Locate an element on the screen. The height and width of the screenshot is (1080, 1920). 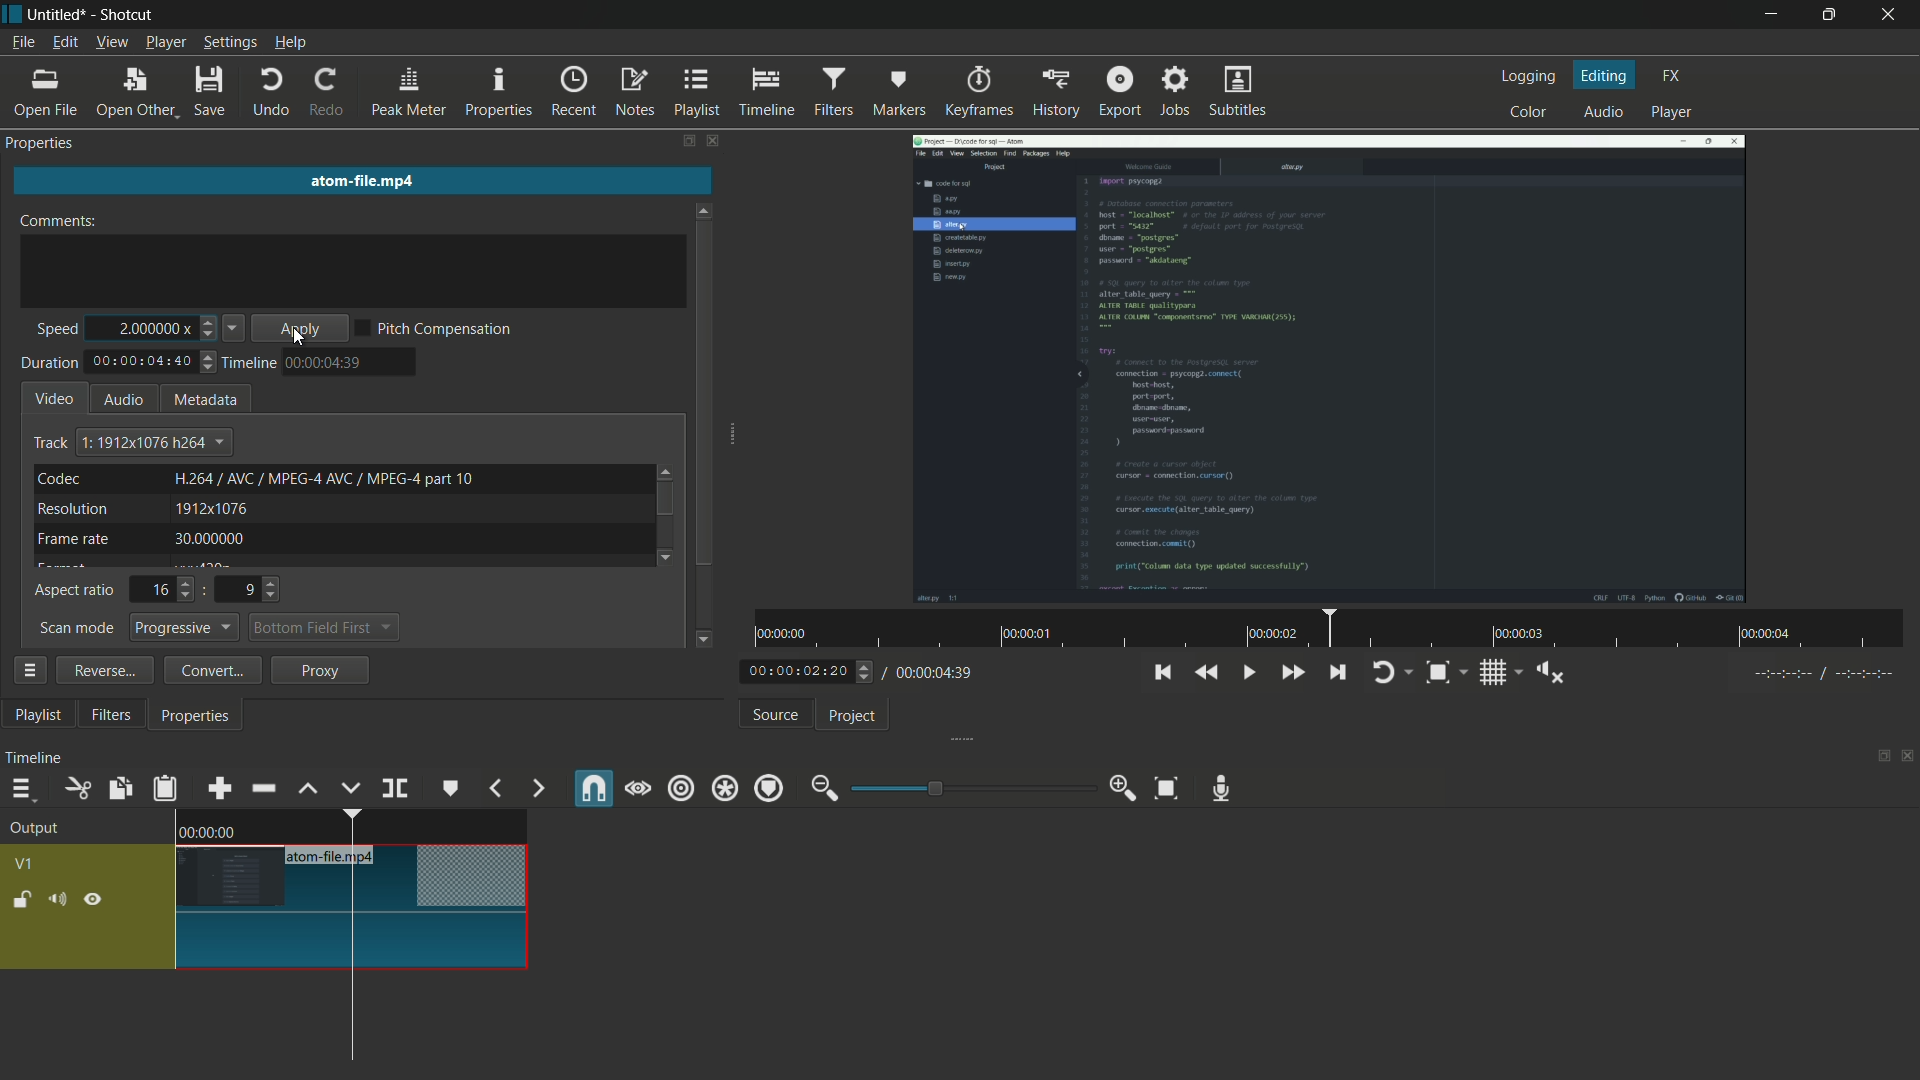
history is located at coordinates (1055, 92).